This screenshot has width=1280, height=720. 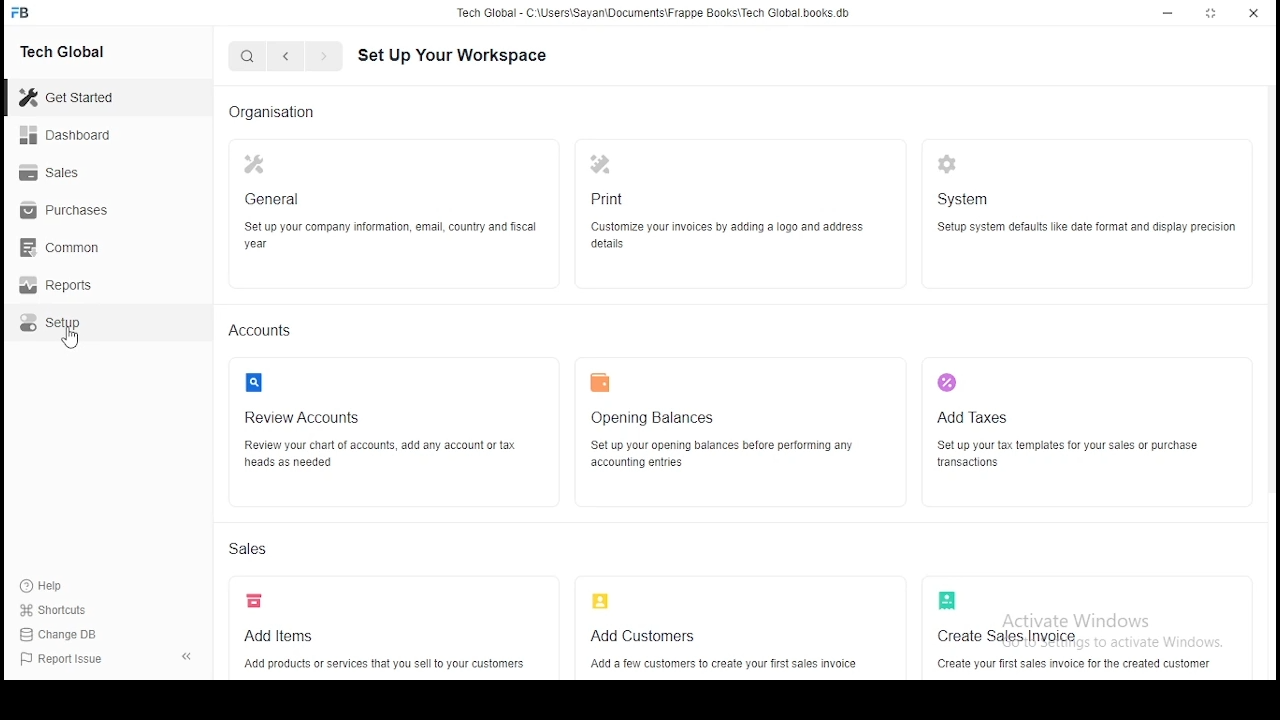 What do you see at coordinates (83, 327) in the screenshot?
I see `setup ` at bounding box center [83, 327].